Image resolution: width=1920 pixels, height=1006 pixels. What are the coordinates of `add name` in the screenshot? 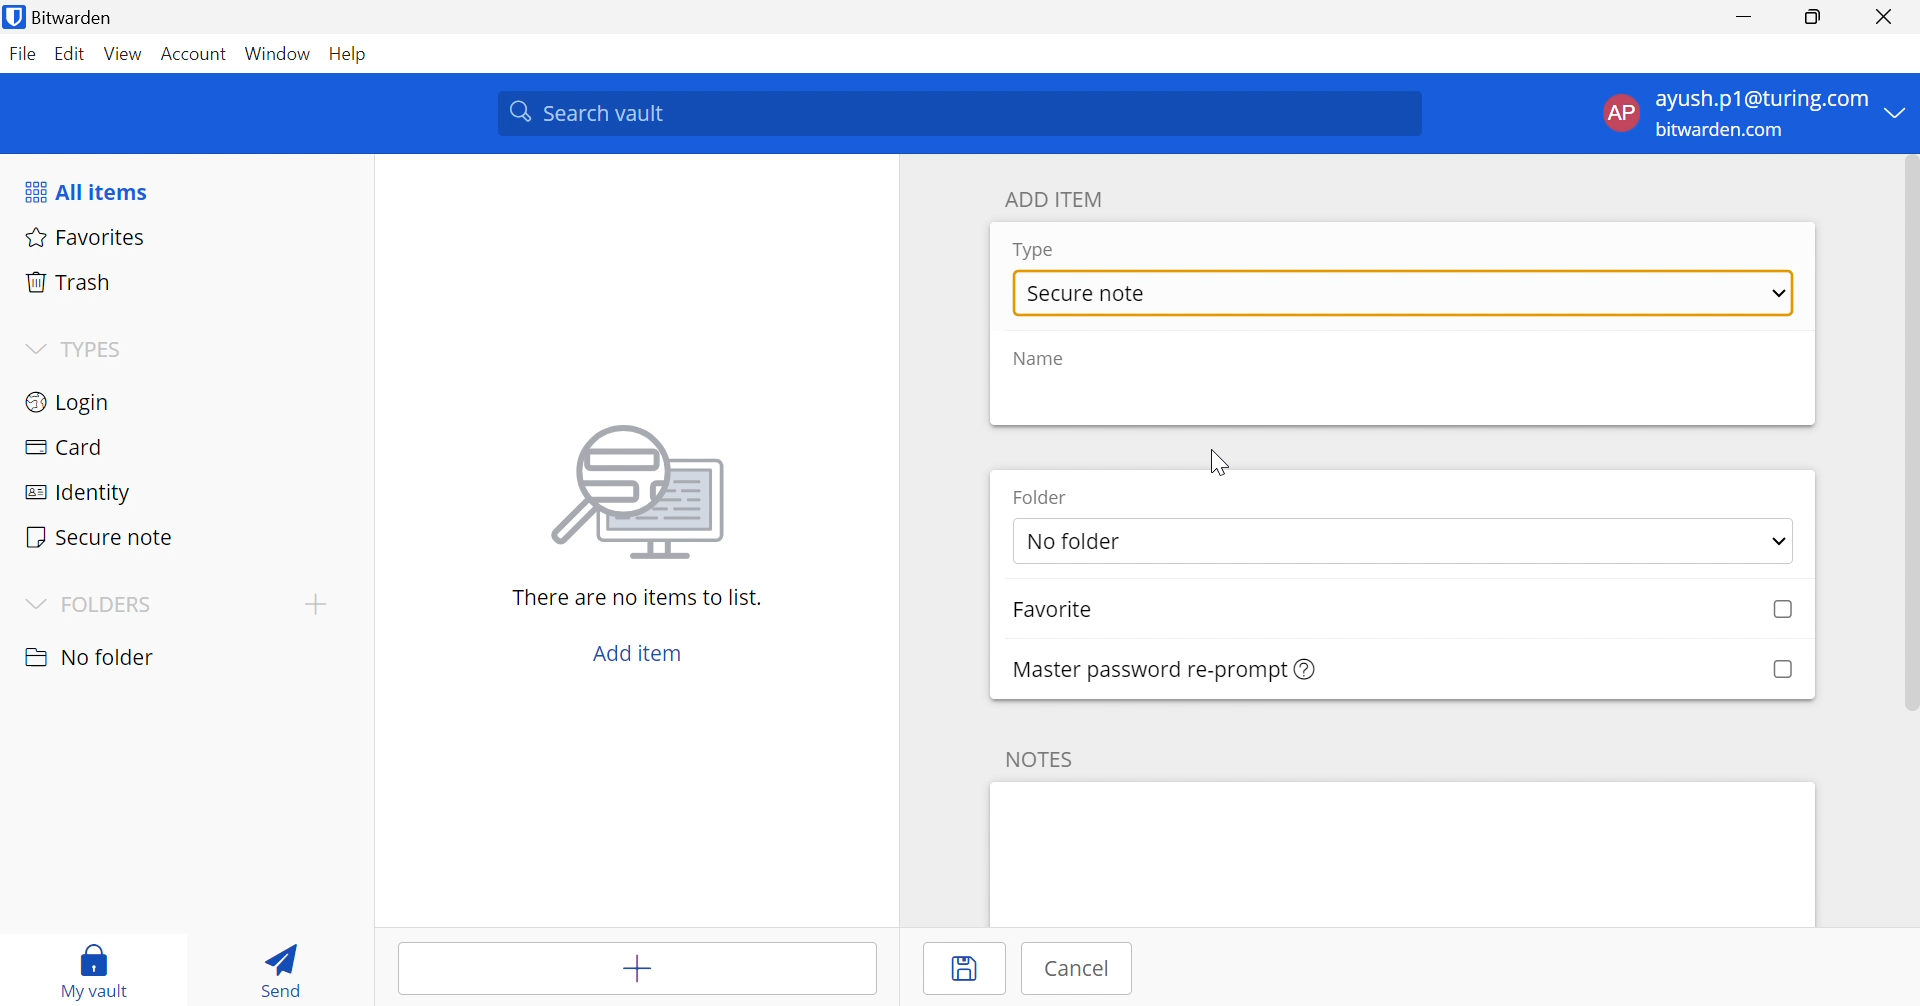 It's located at (1400, 400).